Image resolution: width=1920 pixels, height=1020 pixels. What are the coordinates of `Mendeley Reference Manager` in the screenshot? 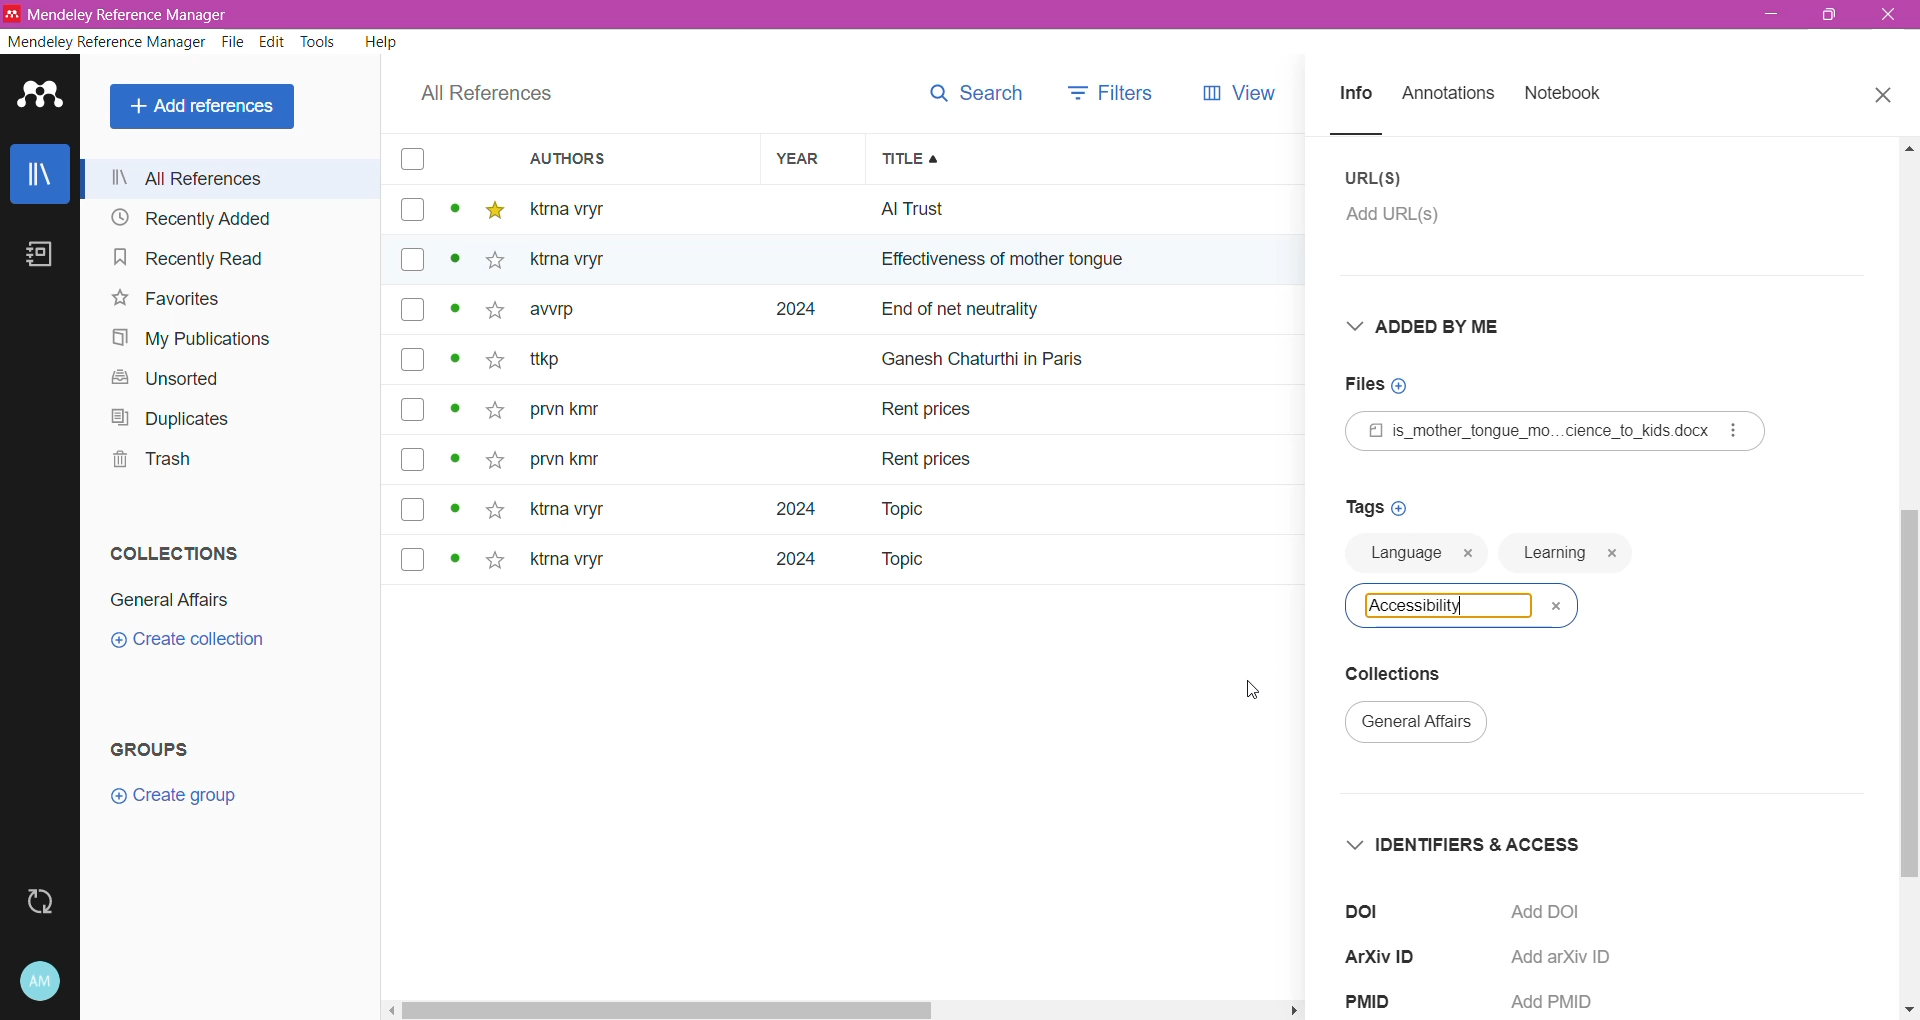 It's located at (106, 42).